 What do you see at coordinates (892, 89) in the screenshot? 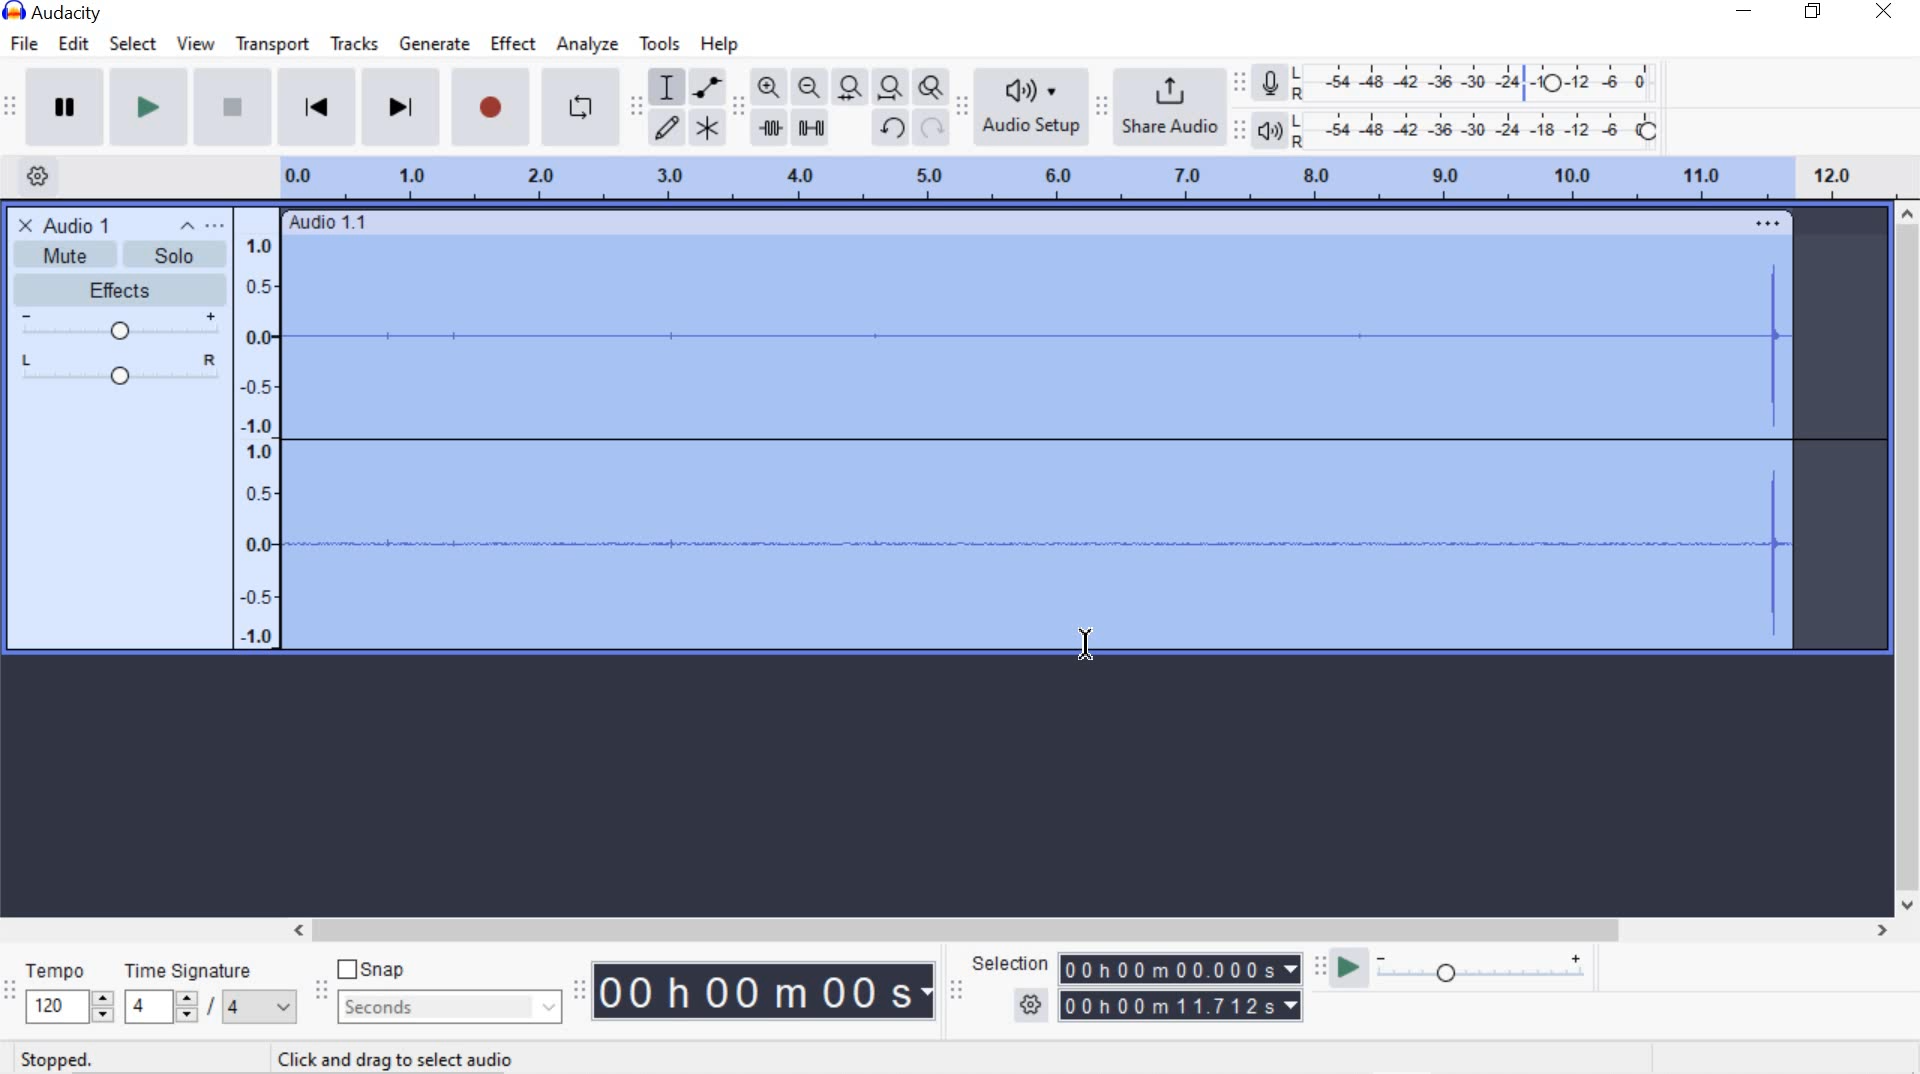
I see `Fit project to width` at bounding box center [892, 89].